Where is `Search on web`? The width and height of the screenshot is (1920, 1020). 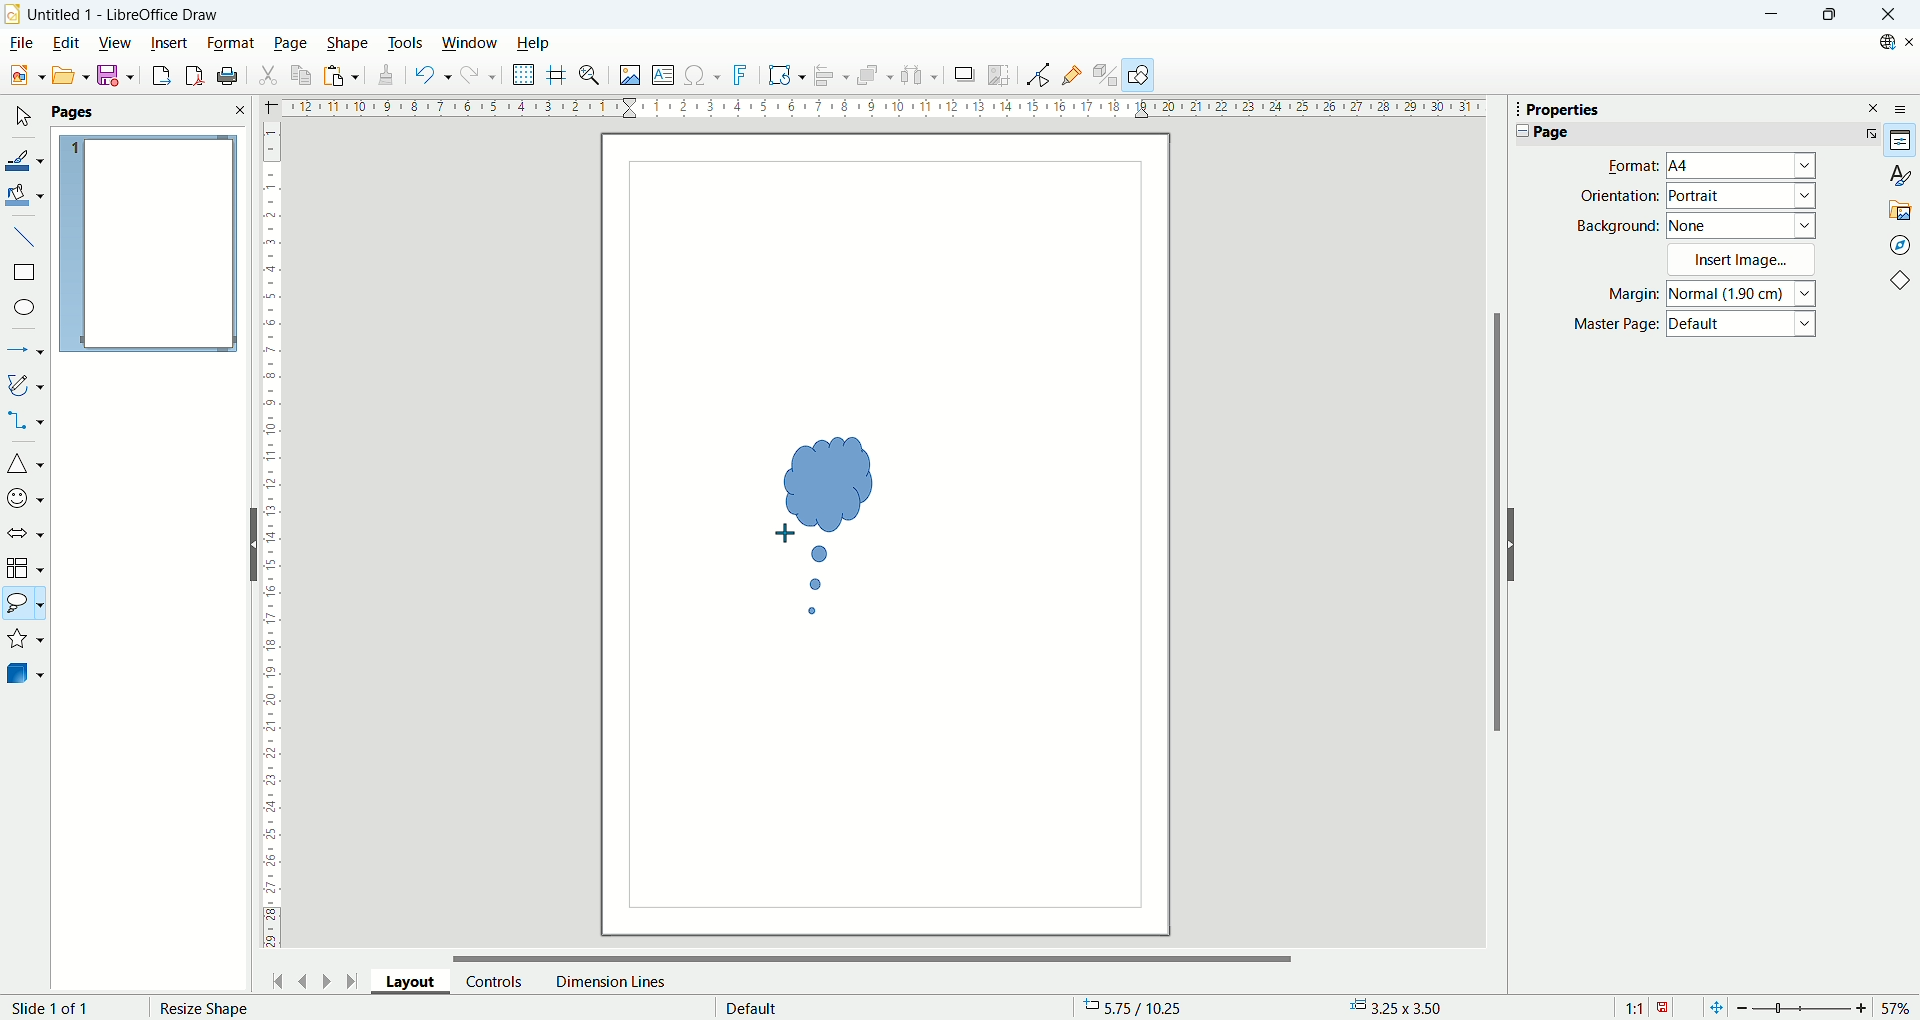 Search on web is located at coordinates (1880, 42).